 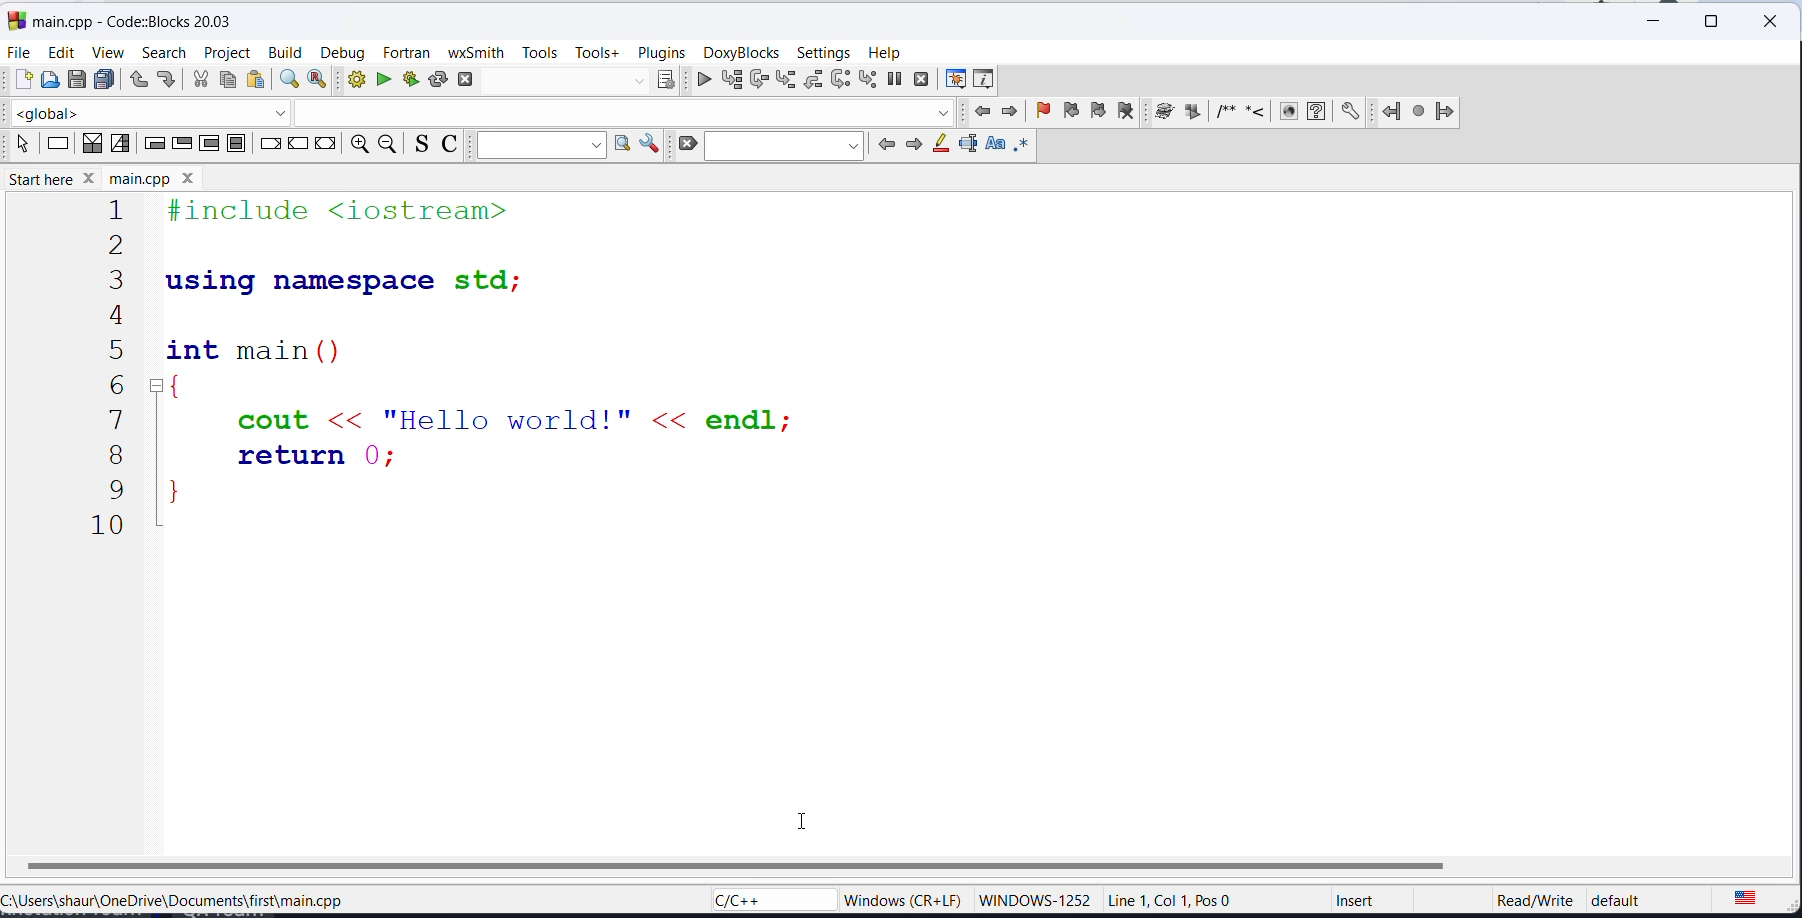 What do you see at coordinates (899, 899) in the screenshot?
I see `windows info` at bounding box center [899, 899].